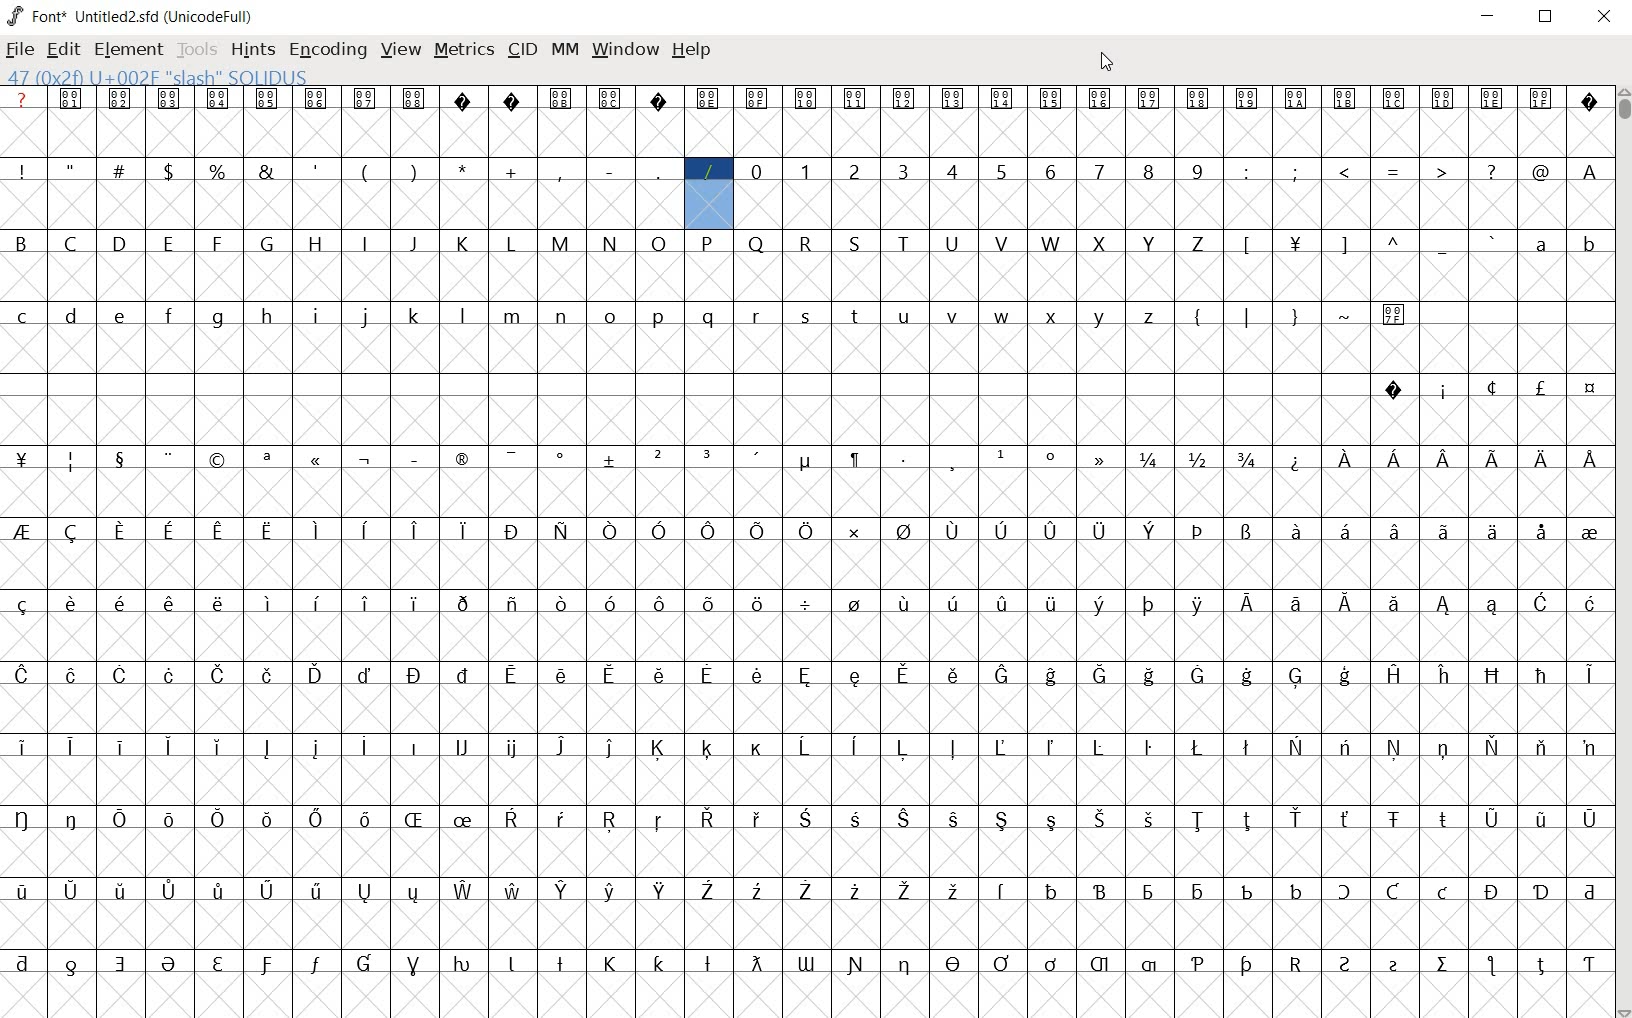 Image resolution: width=1632 pixels, height=1018 pixels. What do you see at coordinates (1542, 747) in the screenshot?
I see `glyph` at bounding box center [1542, 747].